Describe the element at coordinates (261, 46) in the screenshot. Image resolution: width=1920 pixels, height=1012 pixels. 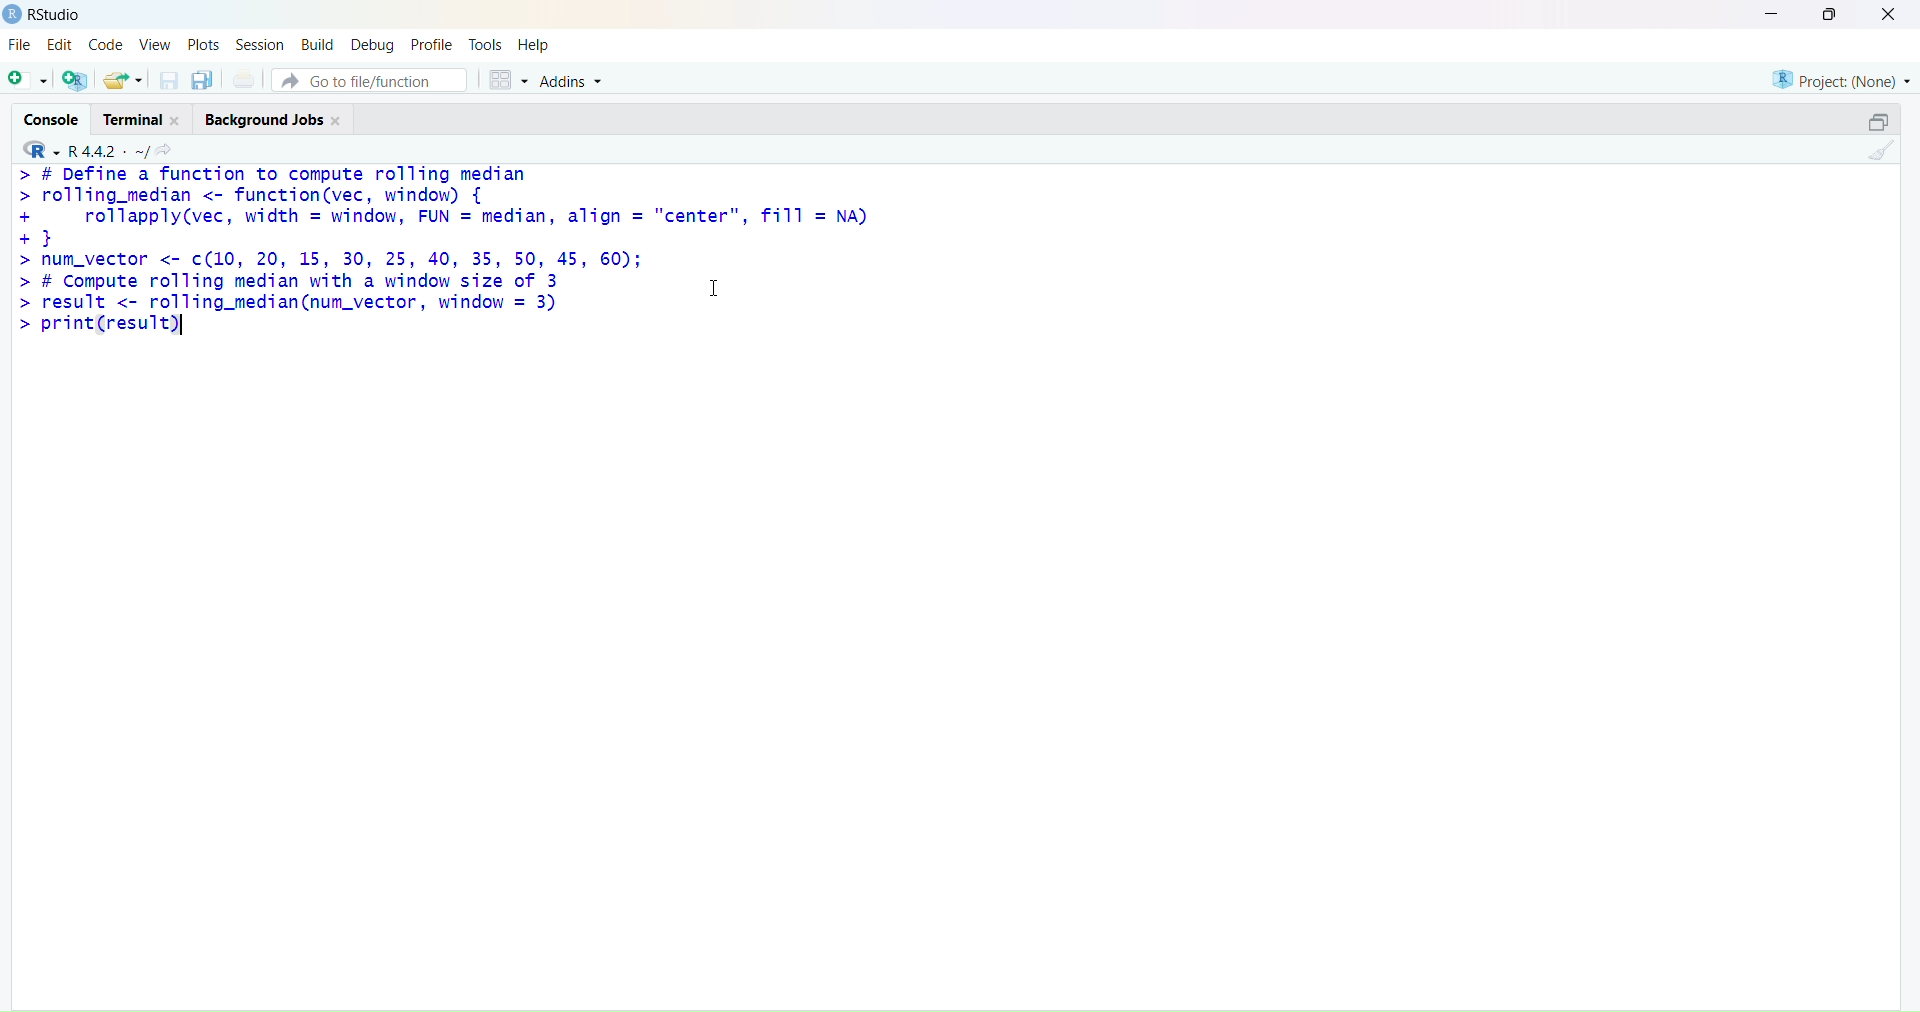
I see `session` at that location.